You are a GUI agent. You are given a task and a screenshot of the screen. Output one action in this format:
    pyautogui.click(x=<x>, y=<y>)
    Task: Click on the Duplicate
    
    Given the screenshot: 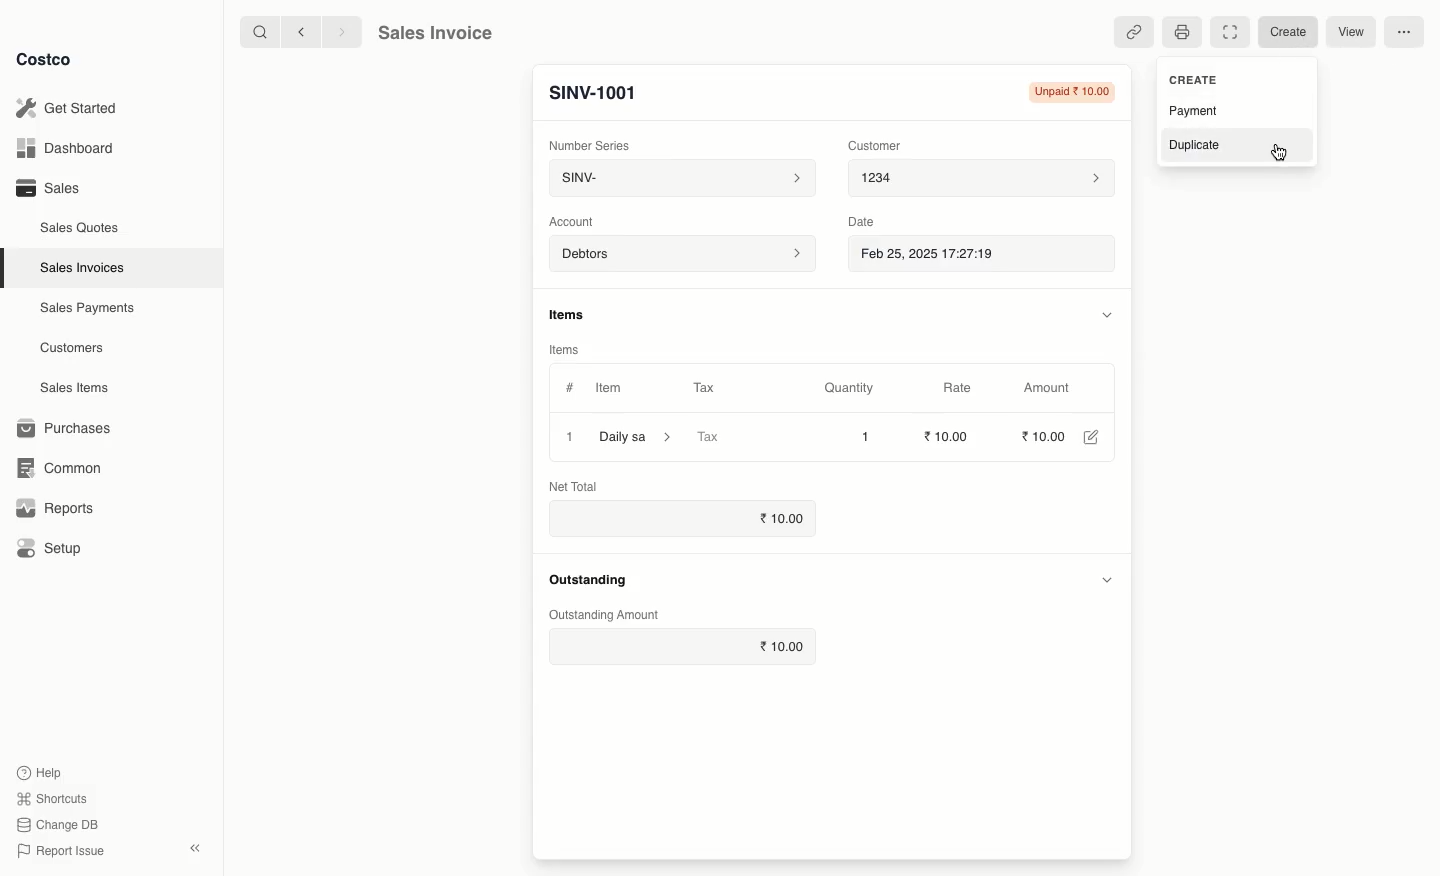 What is the action you would take?
    pyautogui.click(x=1196, y=147)
    